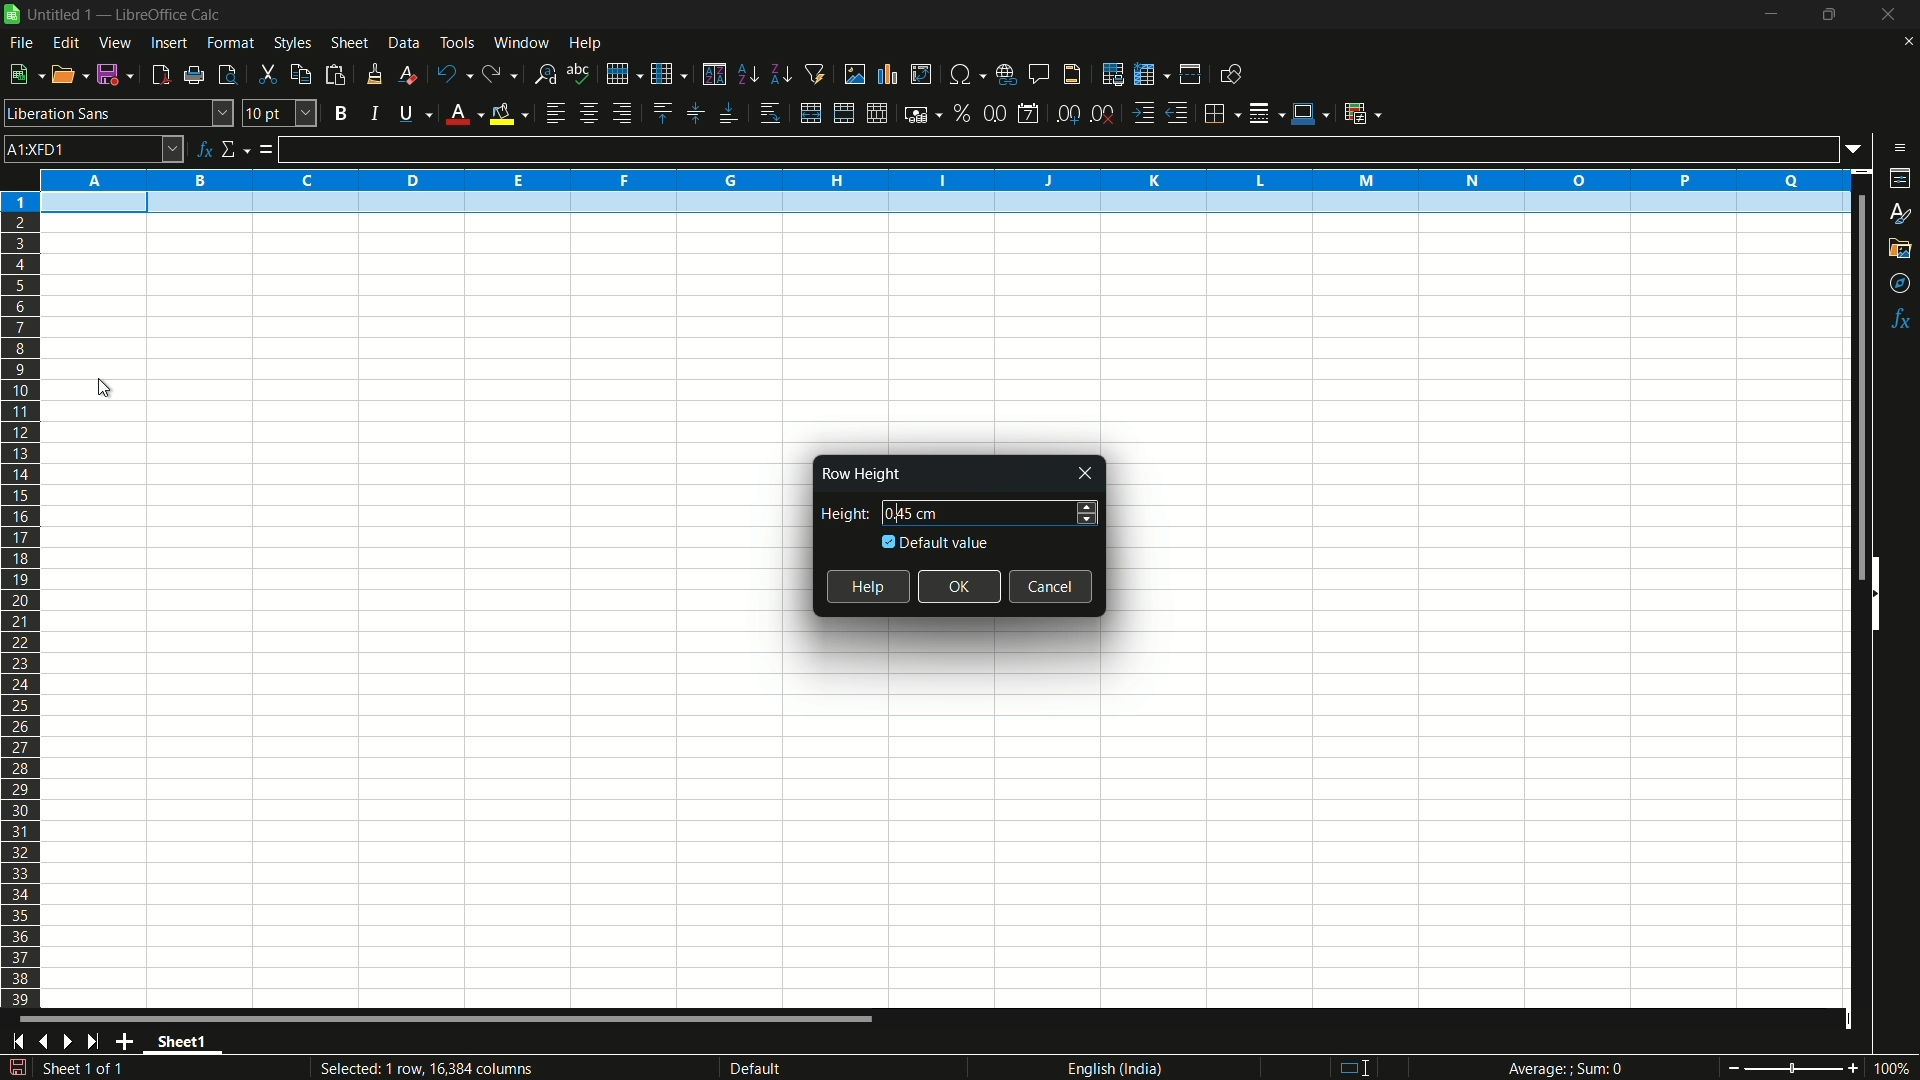  What do you see at coordinates (1901, 178) in the screenshot?
I see `properties` at bounding box center [1901, 178].